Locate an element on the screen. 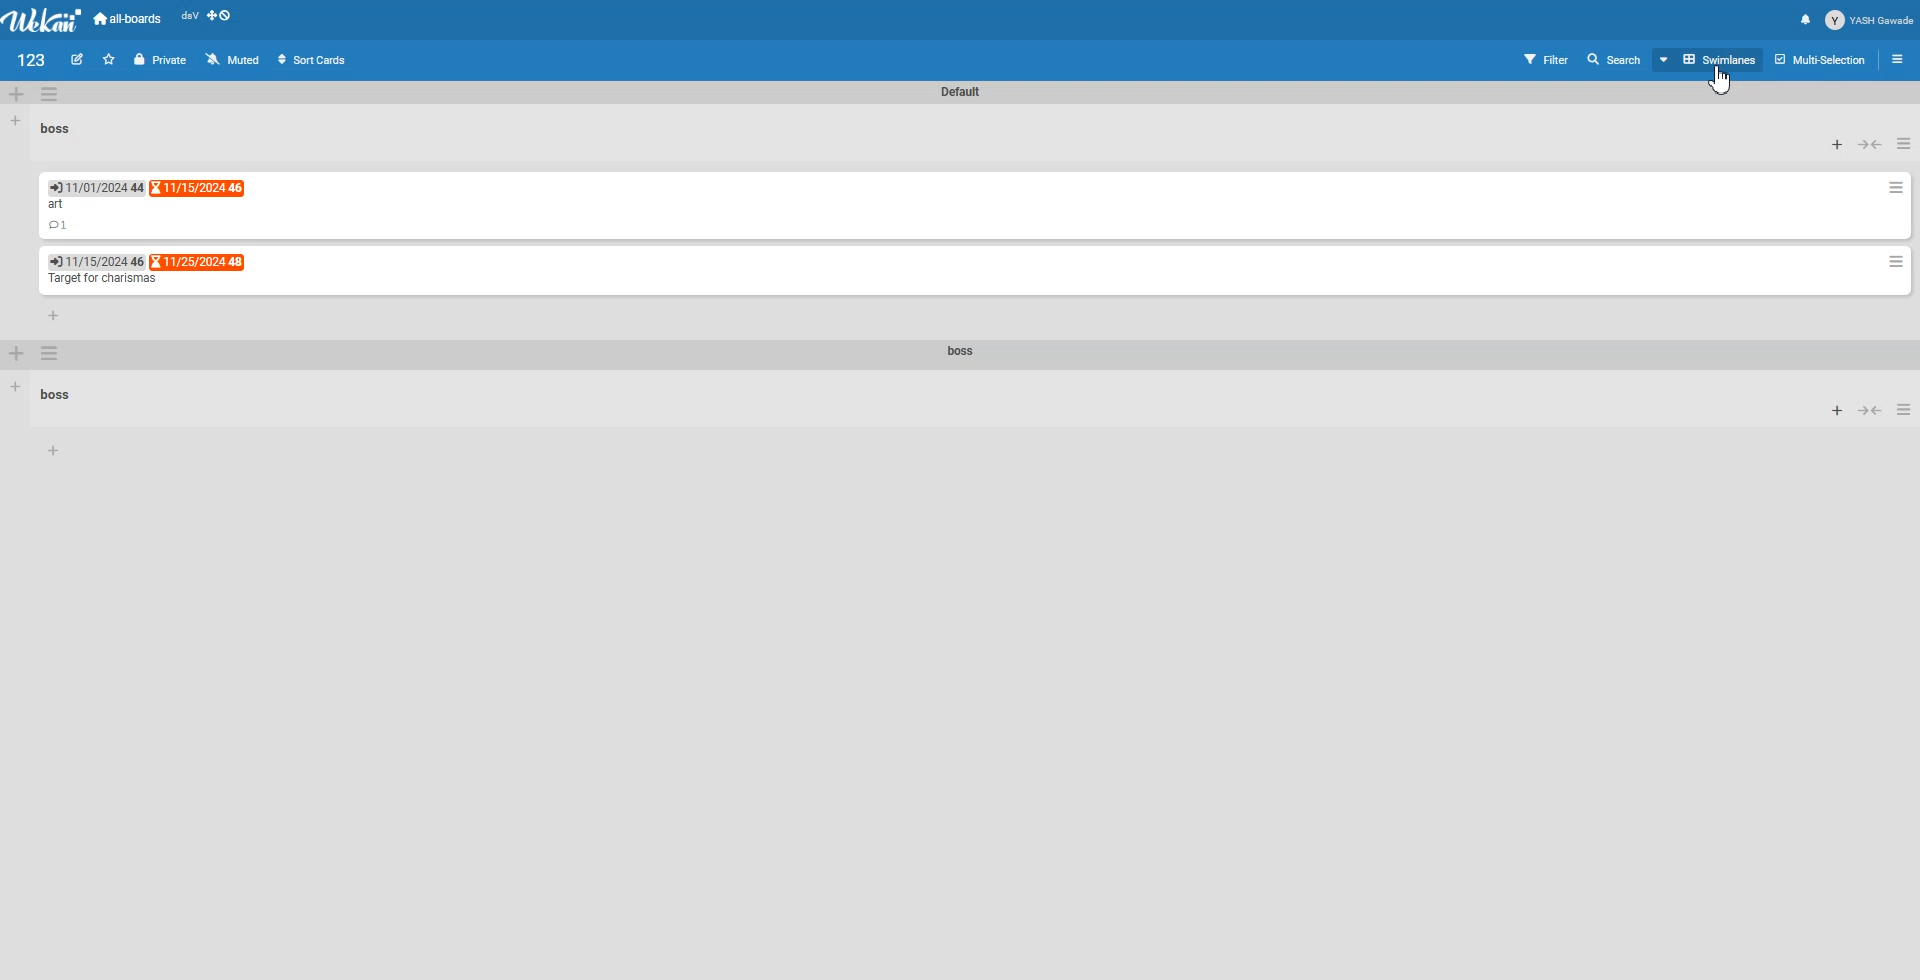 This screenshot has width=1920, height=980. End Date is located at coordinates (97, 261).